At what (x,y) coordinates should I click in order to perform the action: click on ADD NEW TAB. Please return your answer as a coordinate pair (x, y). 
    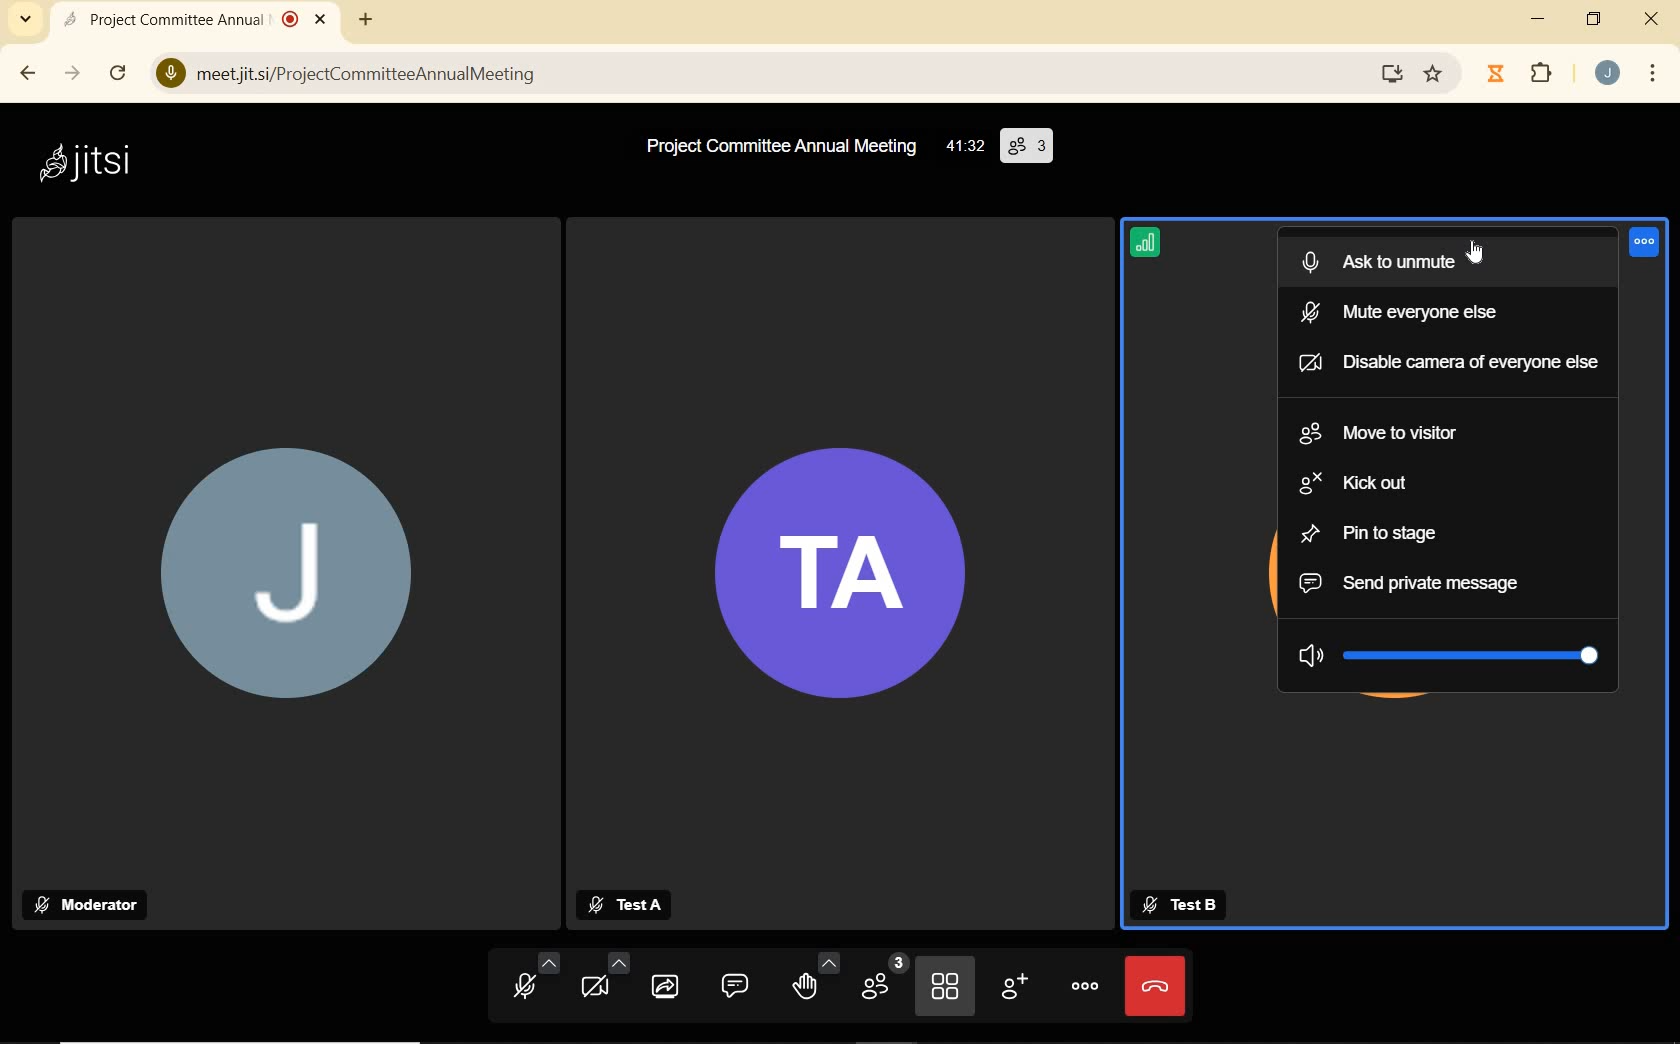
    Looking at the image, I should click on (366, 17).